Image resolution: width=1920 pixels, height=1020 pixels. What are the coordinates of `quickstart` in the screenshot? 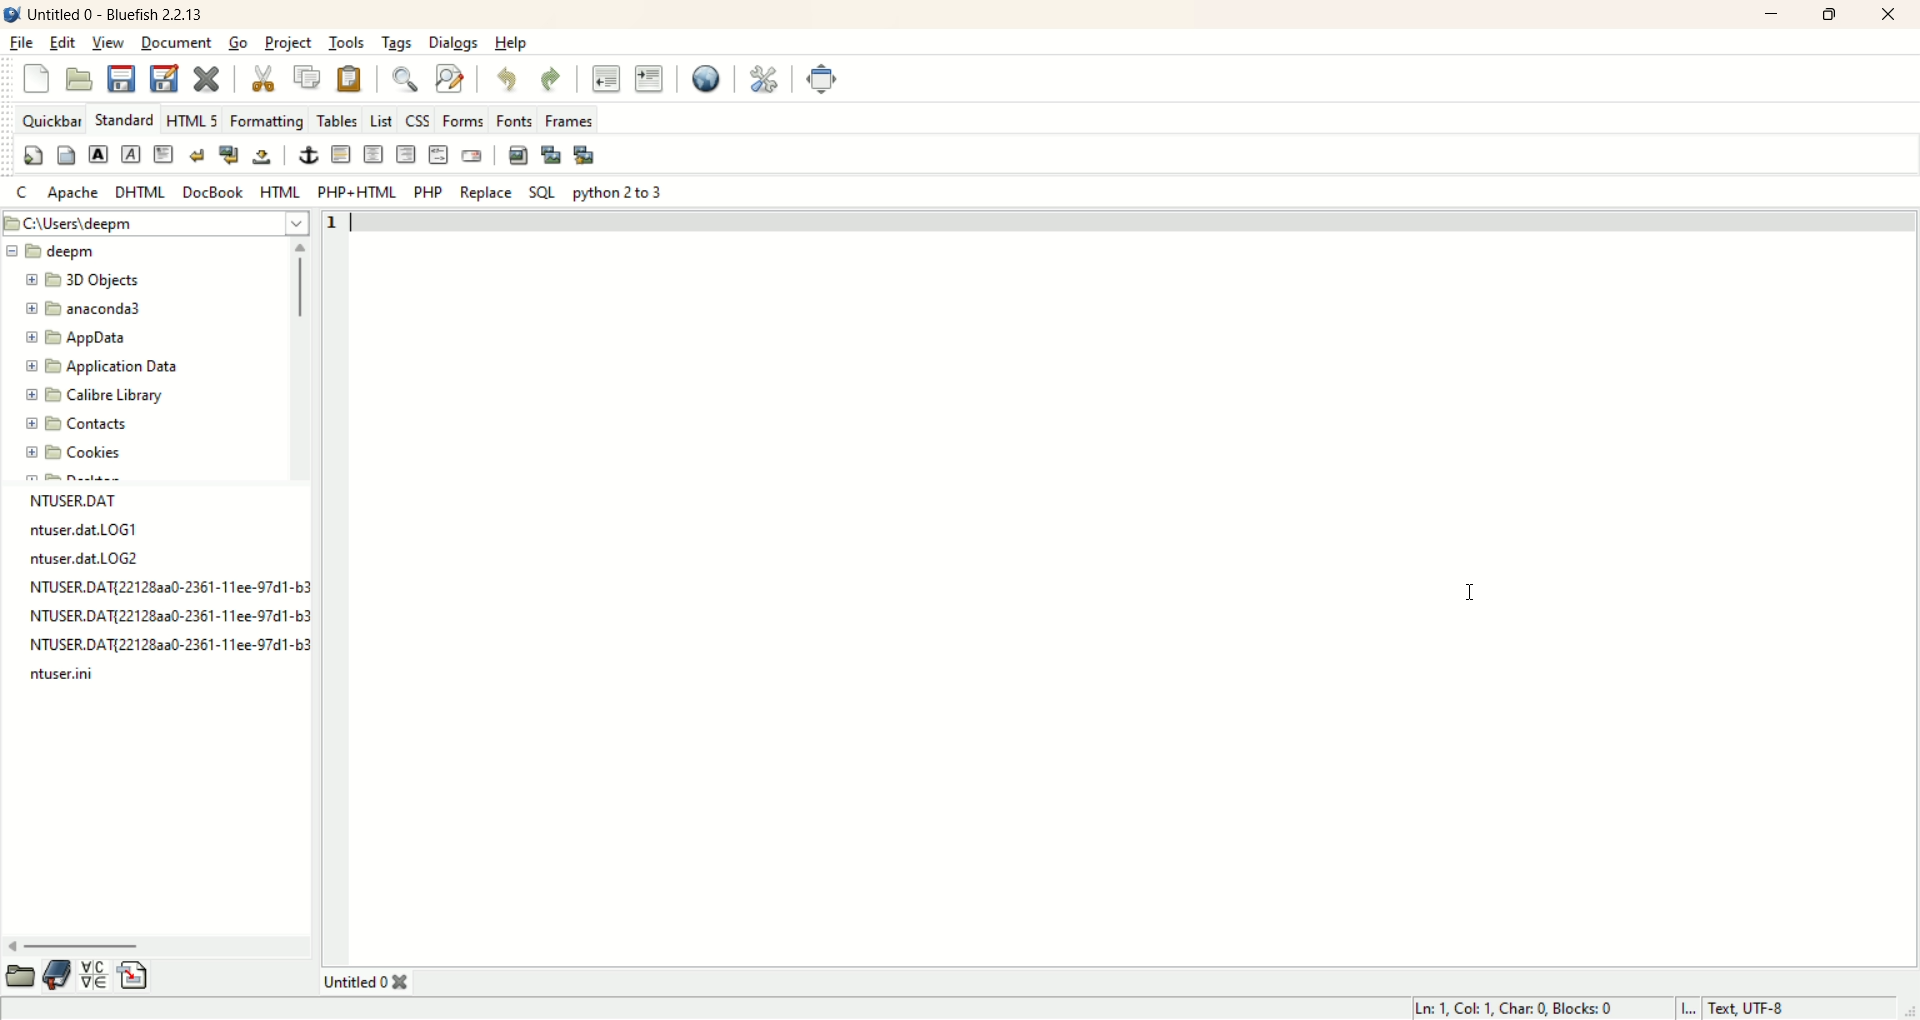 It's located at (33, 155).